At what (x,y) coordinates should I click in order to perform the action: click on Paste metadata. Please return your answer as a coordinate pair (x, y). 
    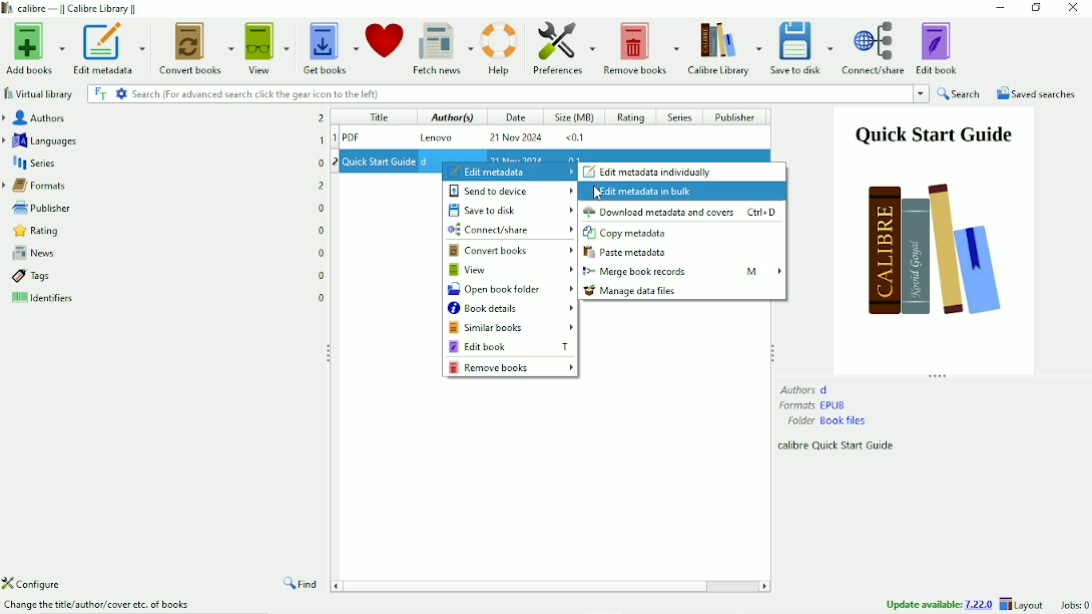
    Looking at the image, I should click on (629, 253).